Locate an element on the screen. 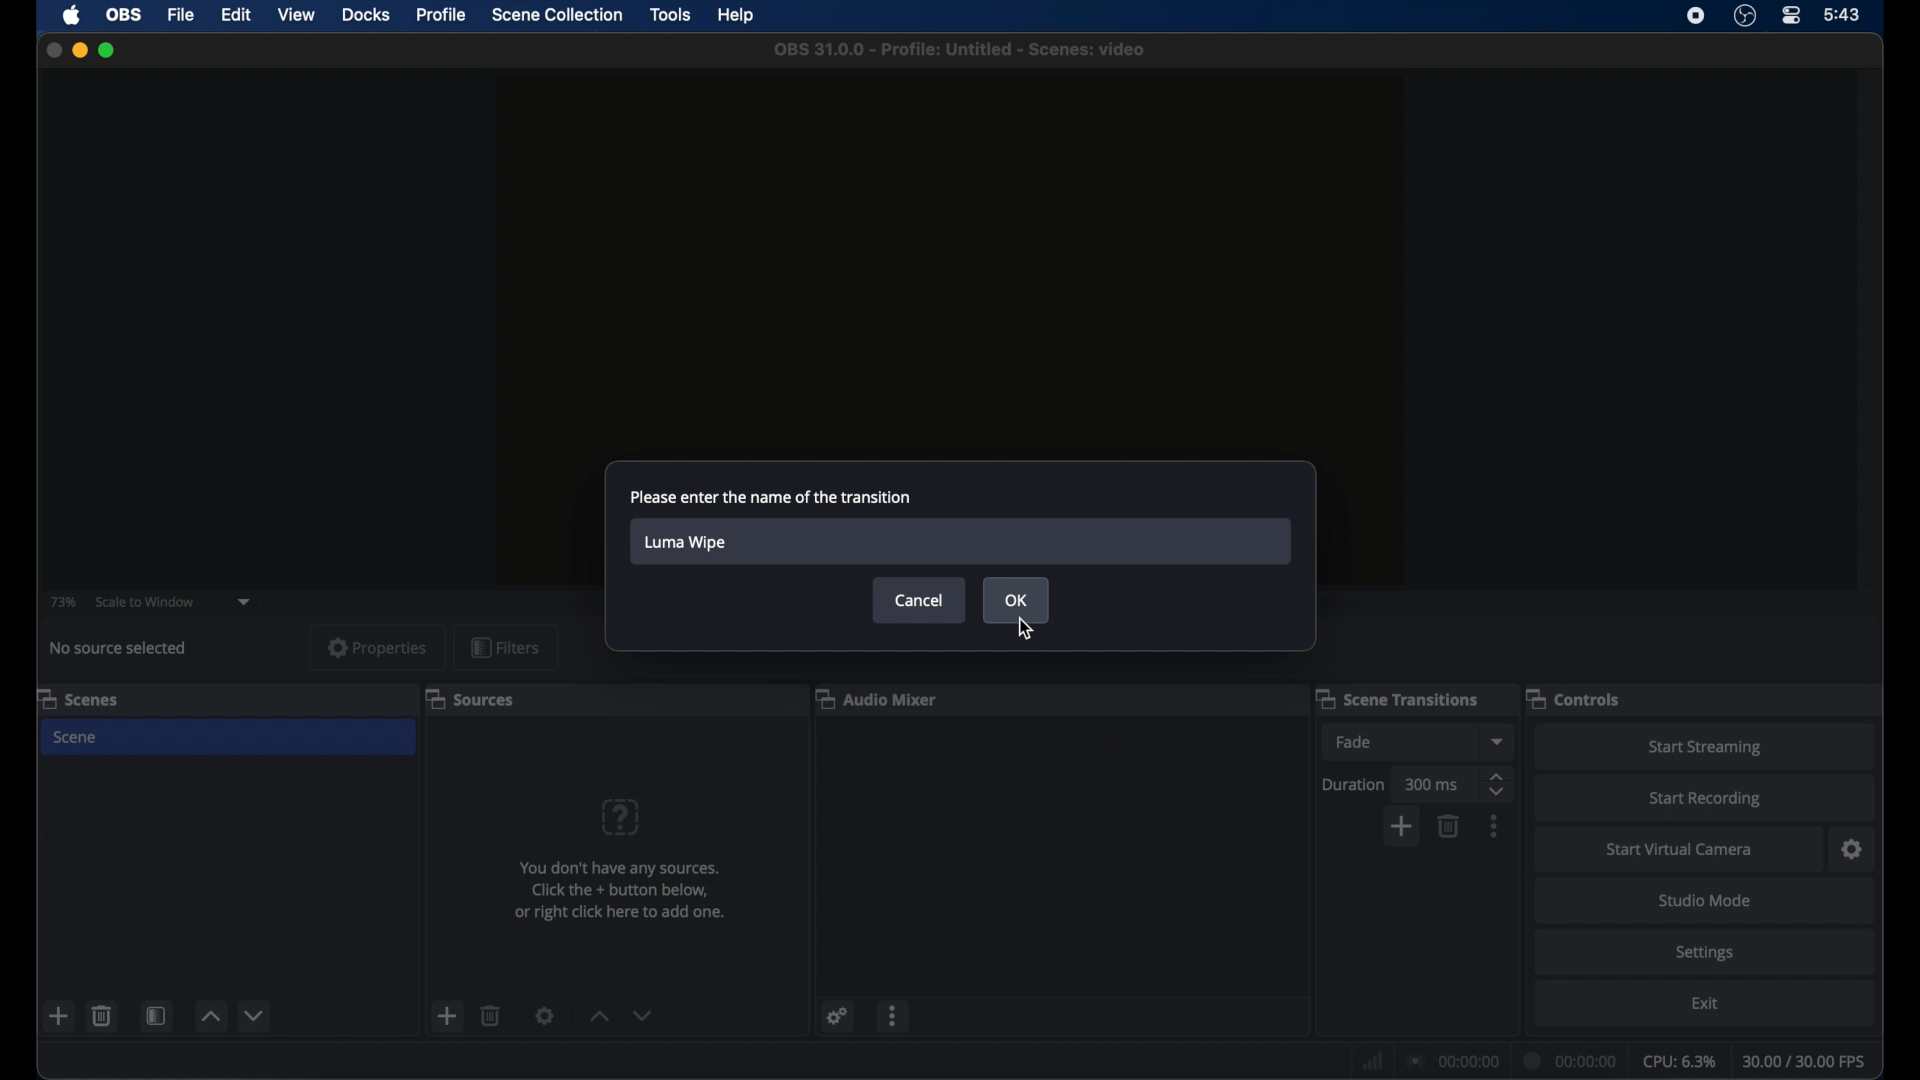  exit is located at coordinates (1708, 1003).